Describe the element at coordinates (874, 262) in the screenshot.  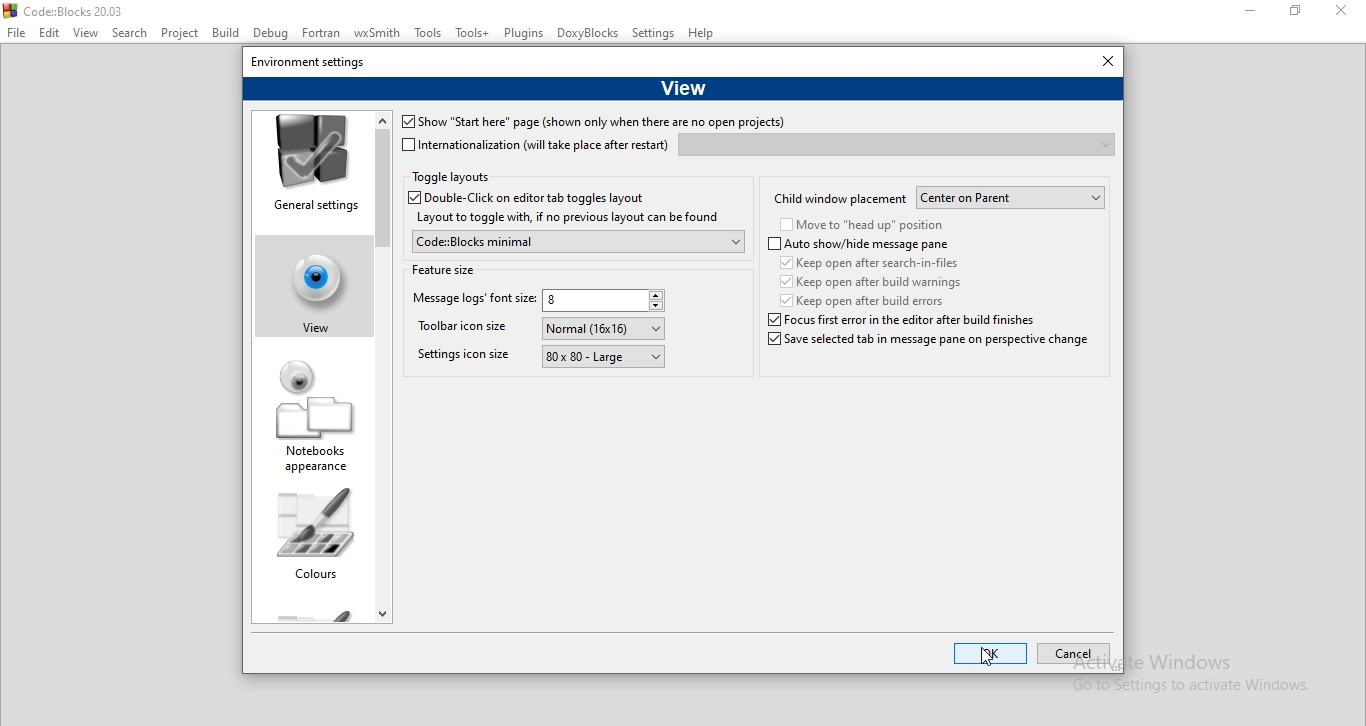
I see `Keep open after search-in-files ` at that location.